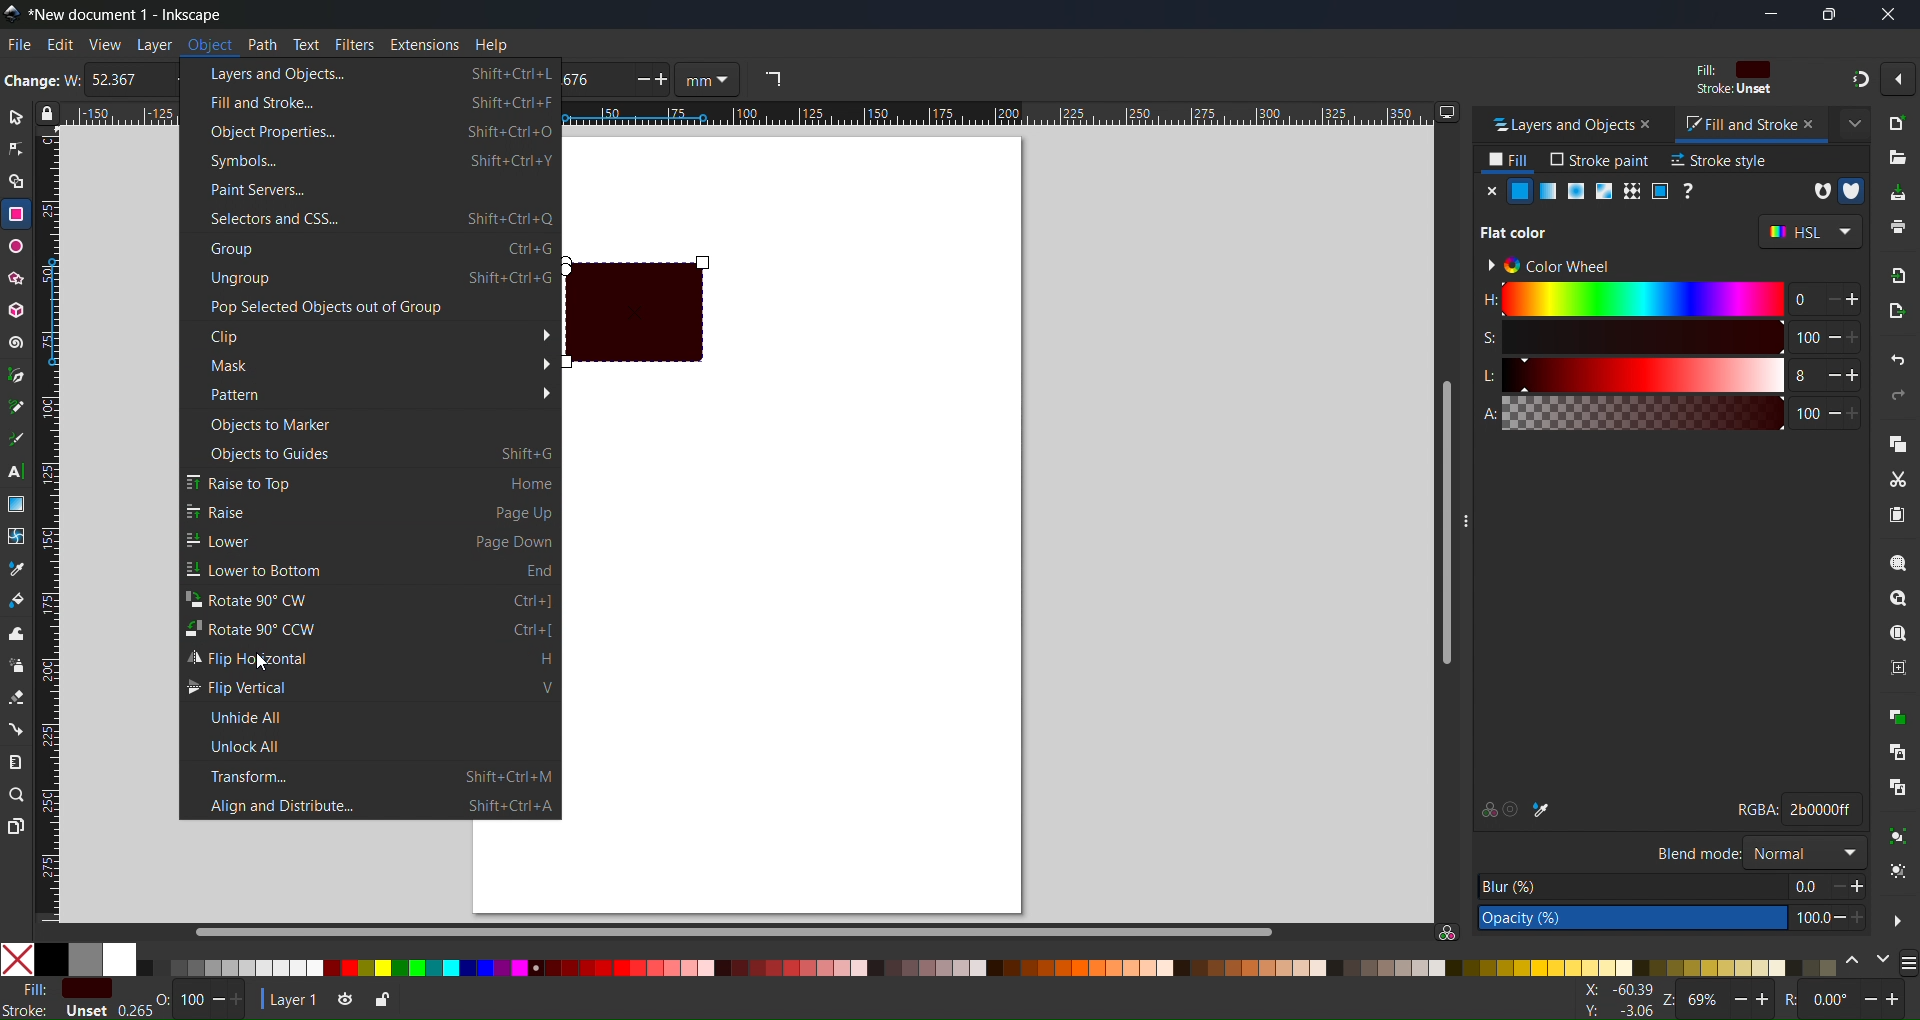  Describe the element at coordinates (1515, 809) in the screenshot. I see `Out of gamut` at that location.